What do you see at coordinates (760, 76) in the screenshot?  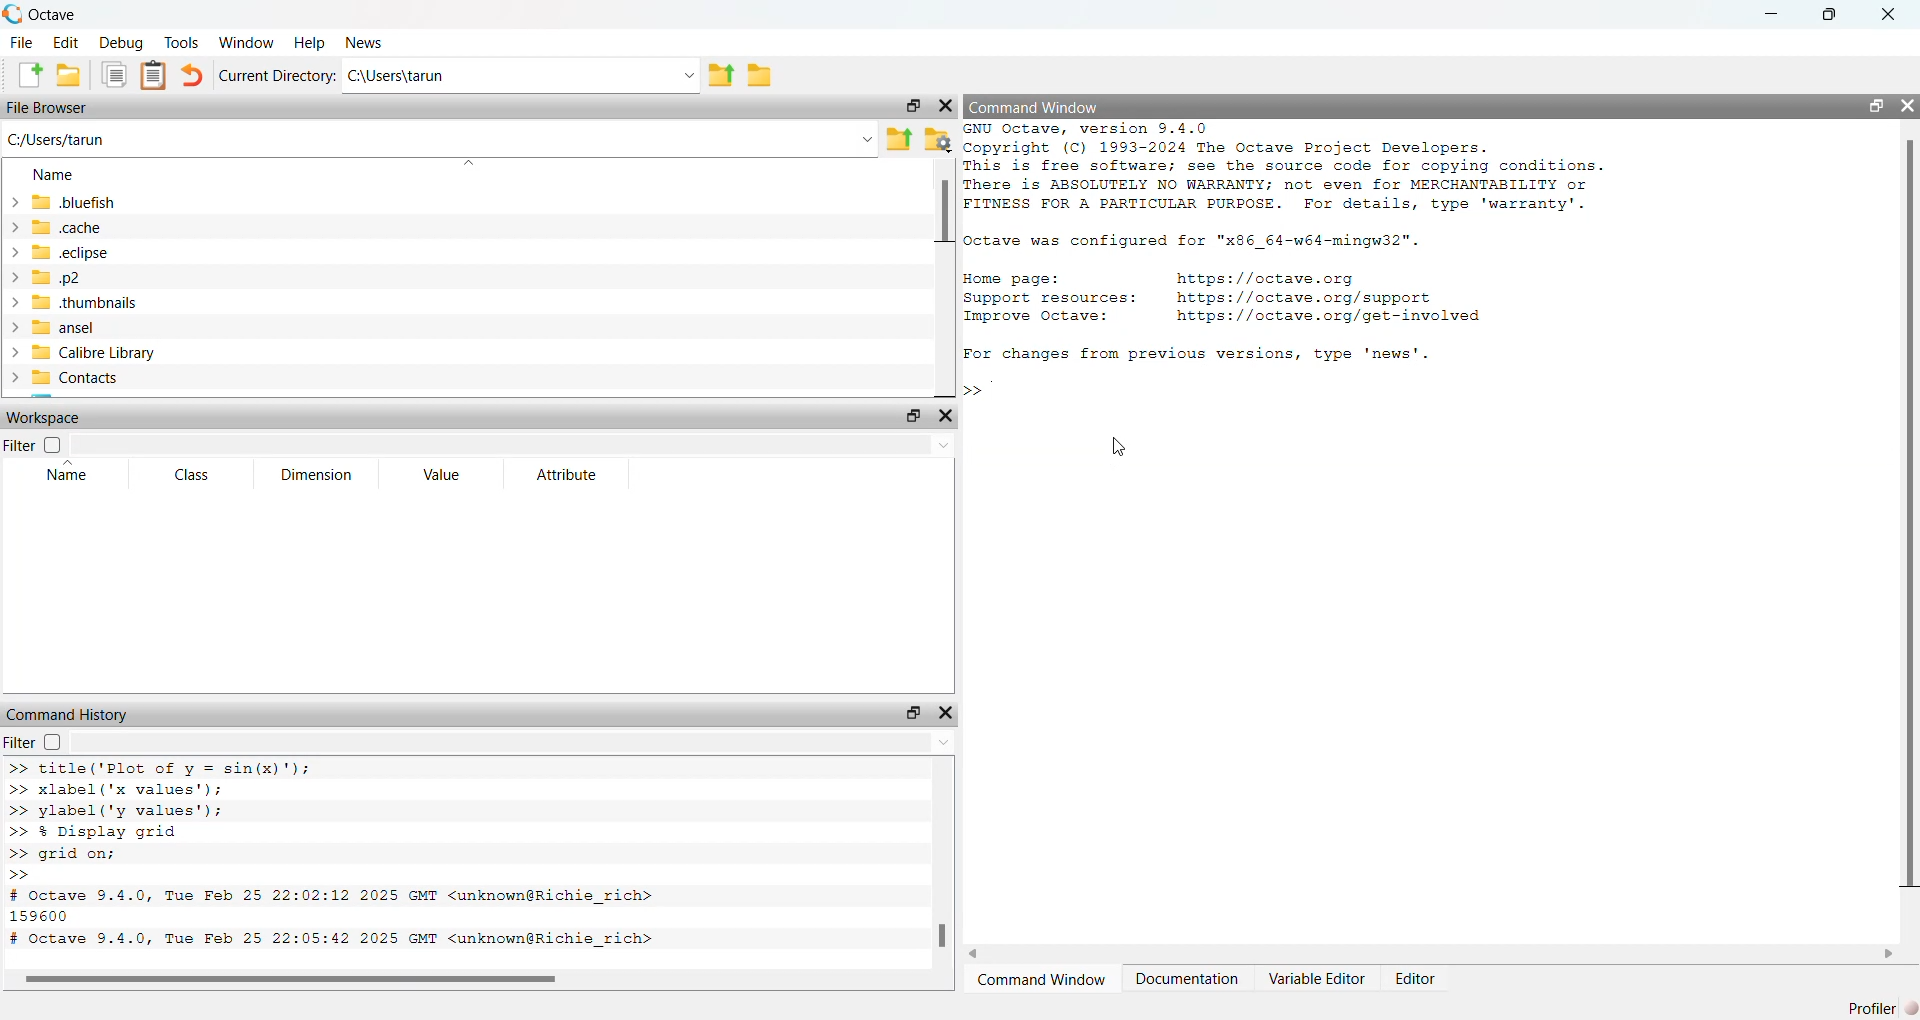 I see `folder` at bounding box center [760, 76].